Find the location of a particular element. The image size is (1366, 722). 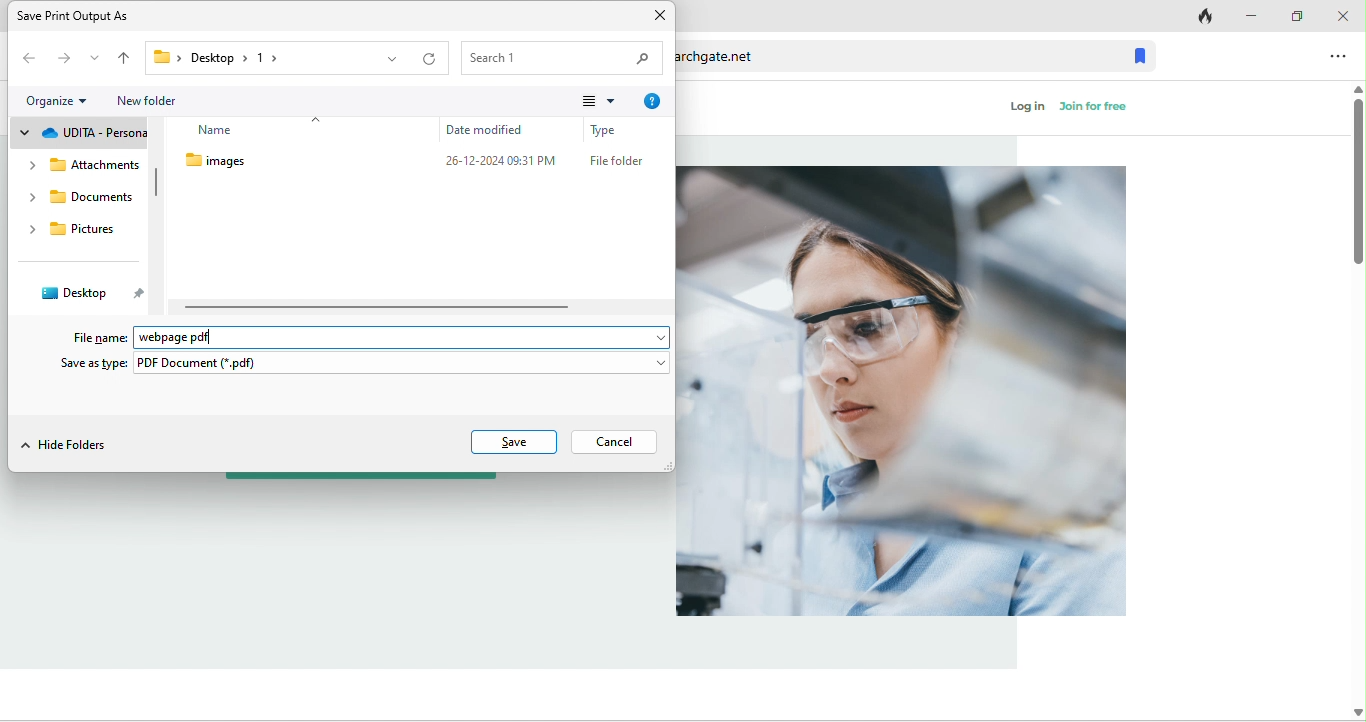

option is located at coordinates (1337, 56).